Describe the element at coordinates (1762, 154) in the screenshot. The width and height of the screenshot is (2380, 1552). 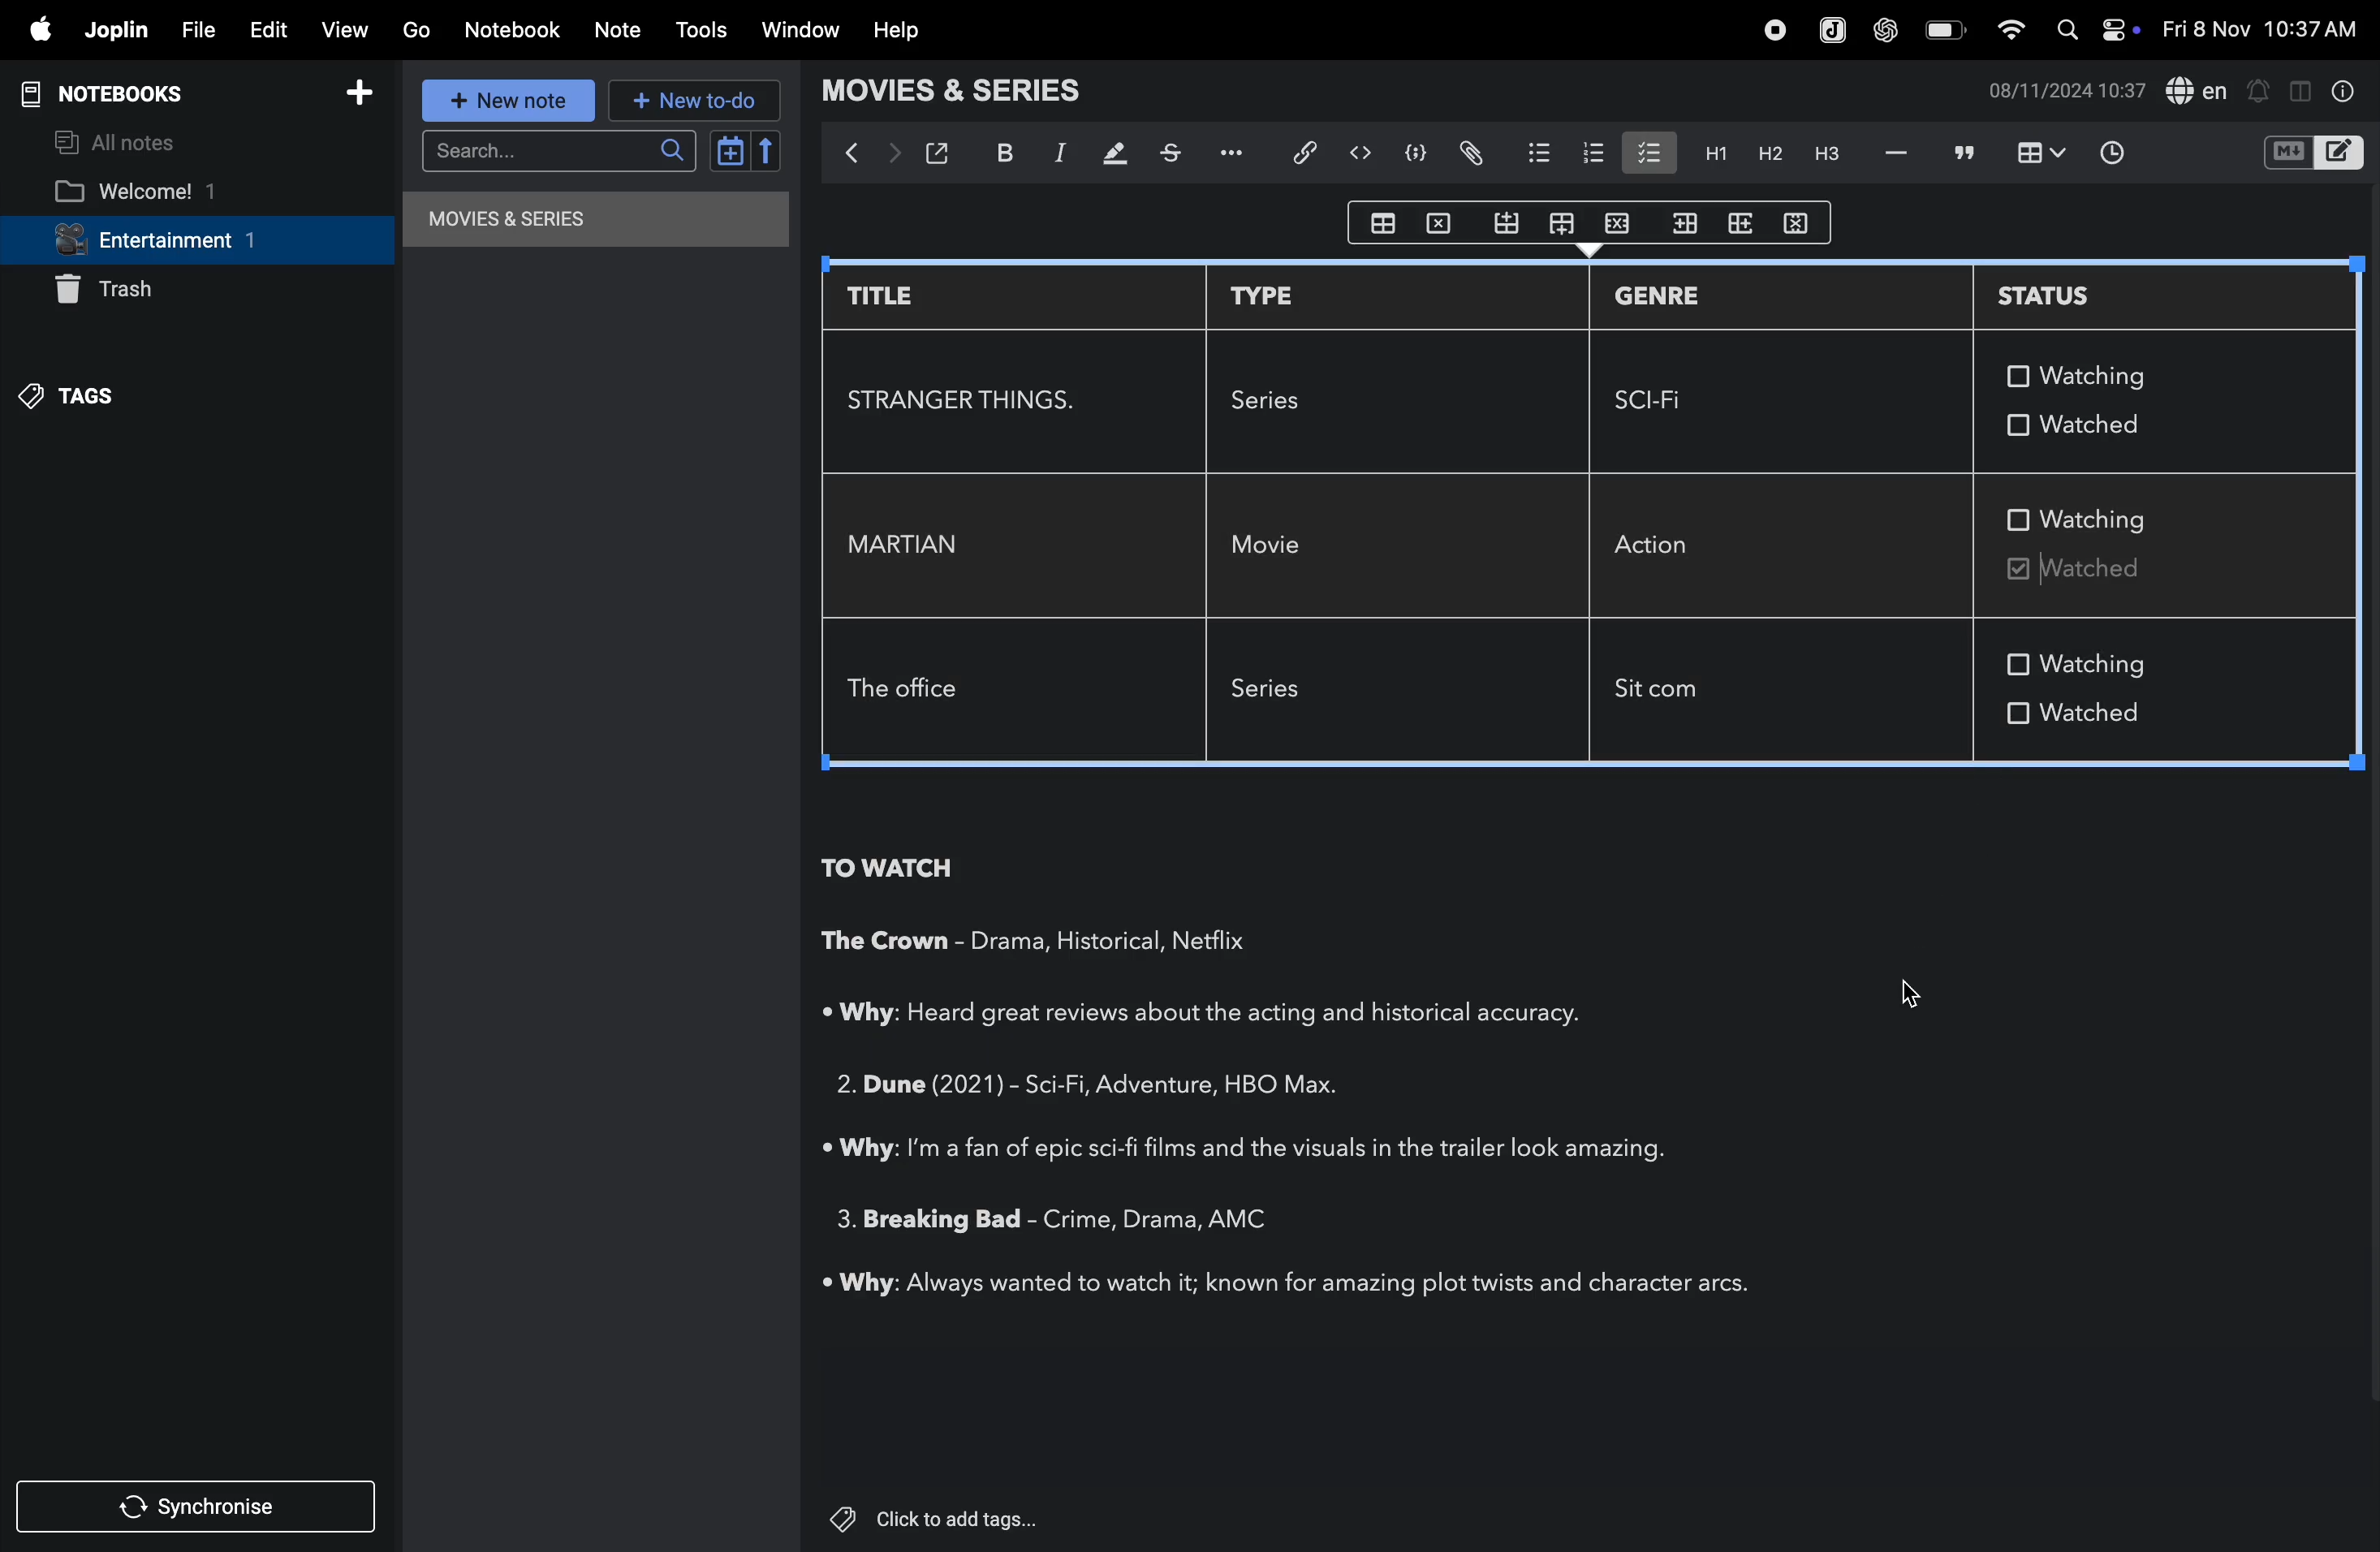
I see `heading 2` at that location.